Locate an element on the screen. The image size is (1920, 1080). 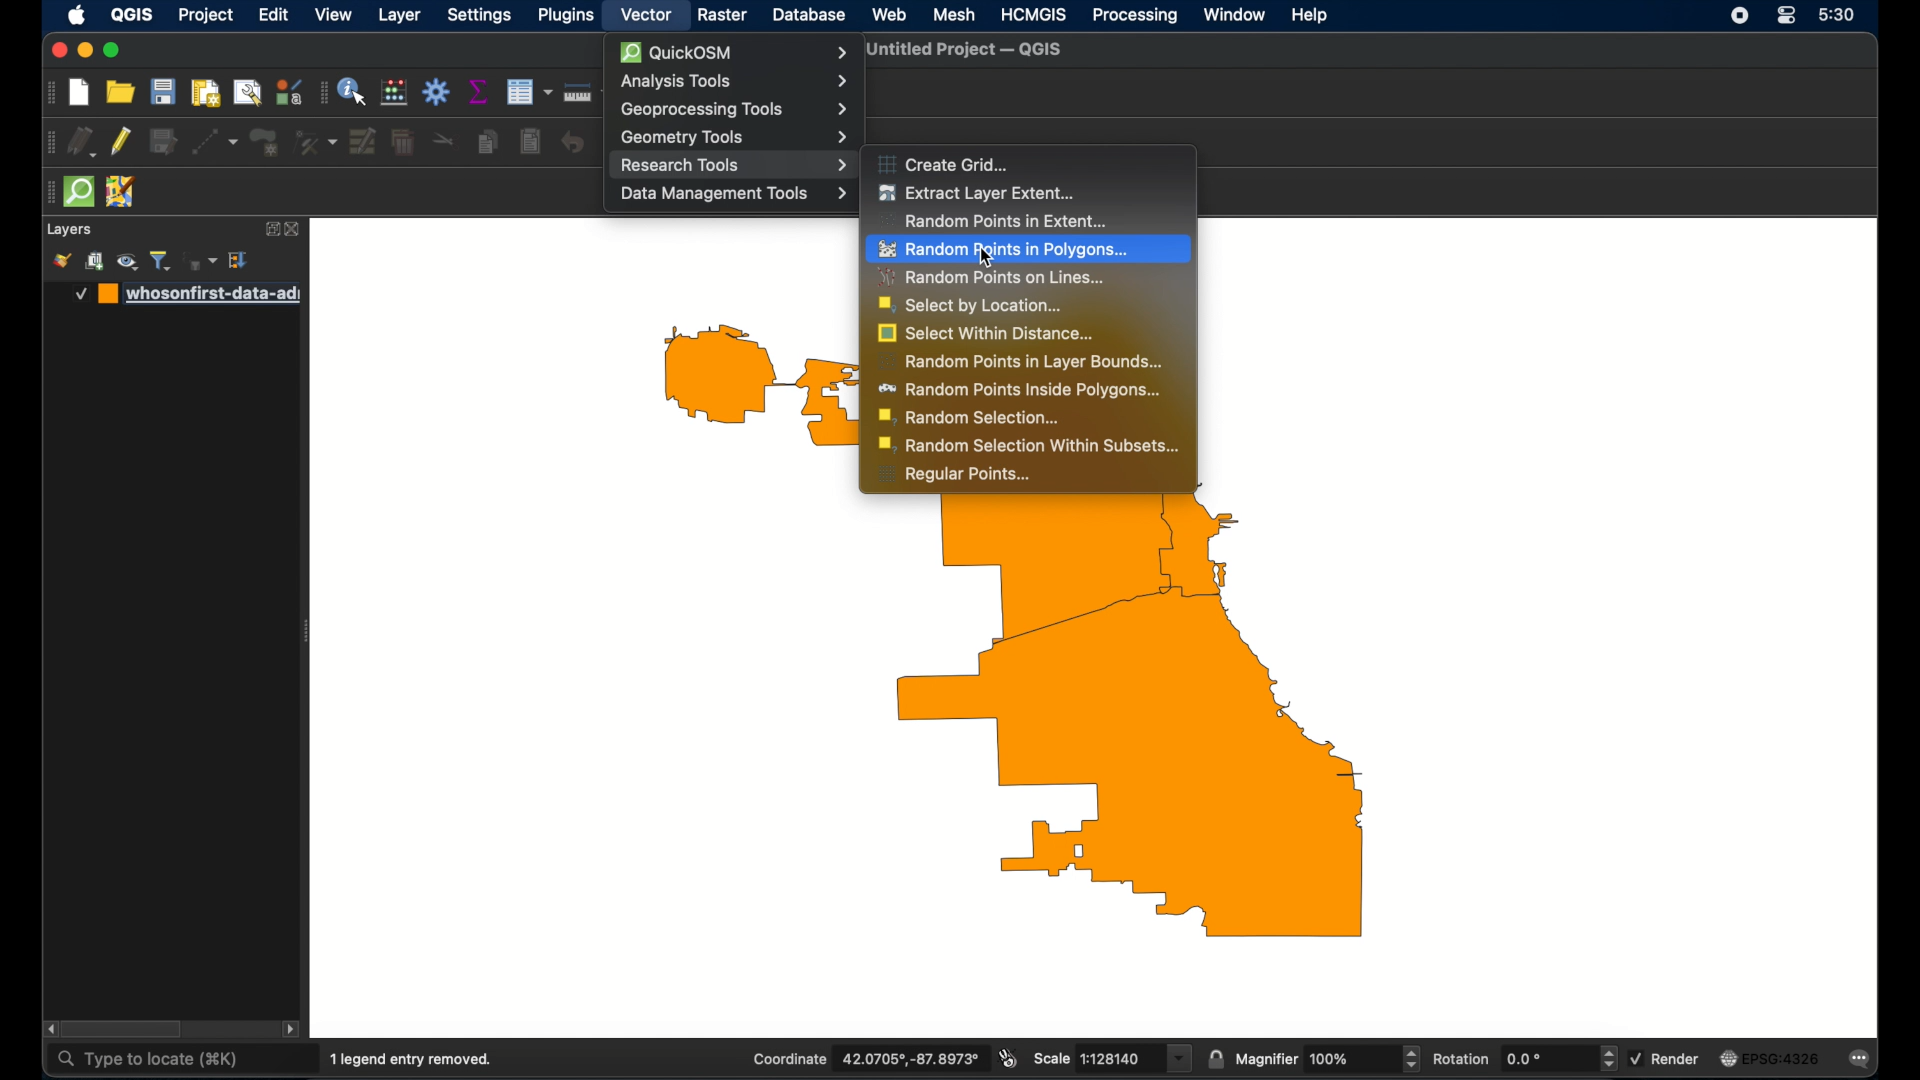
expand all is located at coordinates (240, 260).